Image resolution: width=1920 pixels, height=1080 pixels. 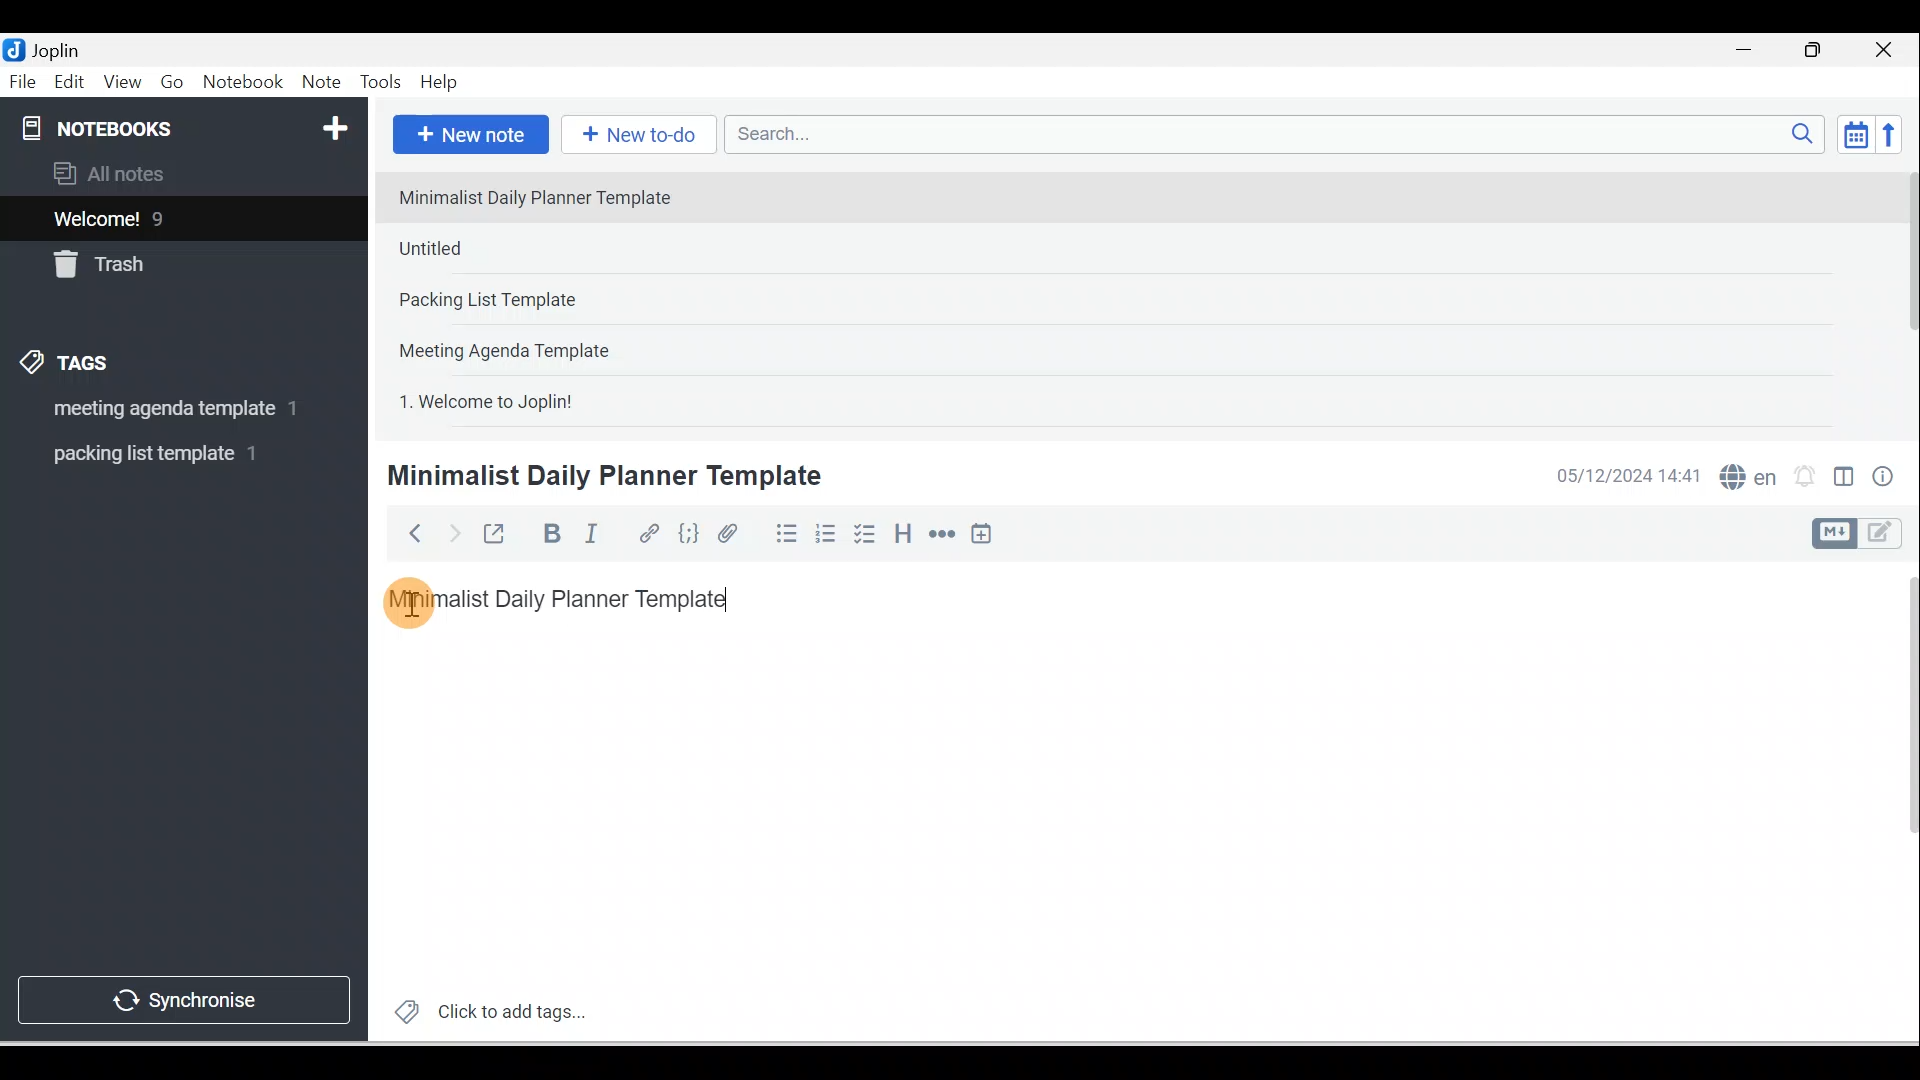 What do you see at coordinates (595, 537) in the screenshot?
I see `Italic` at bounding box center [595, 537].